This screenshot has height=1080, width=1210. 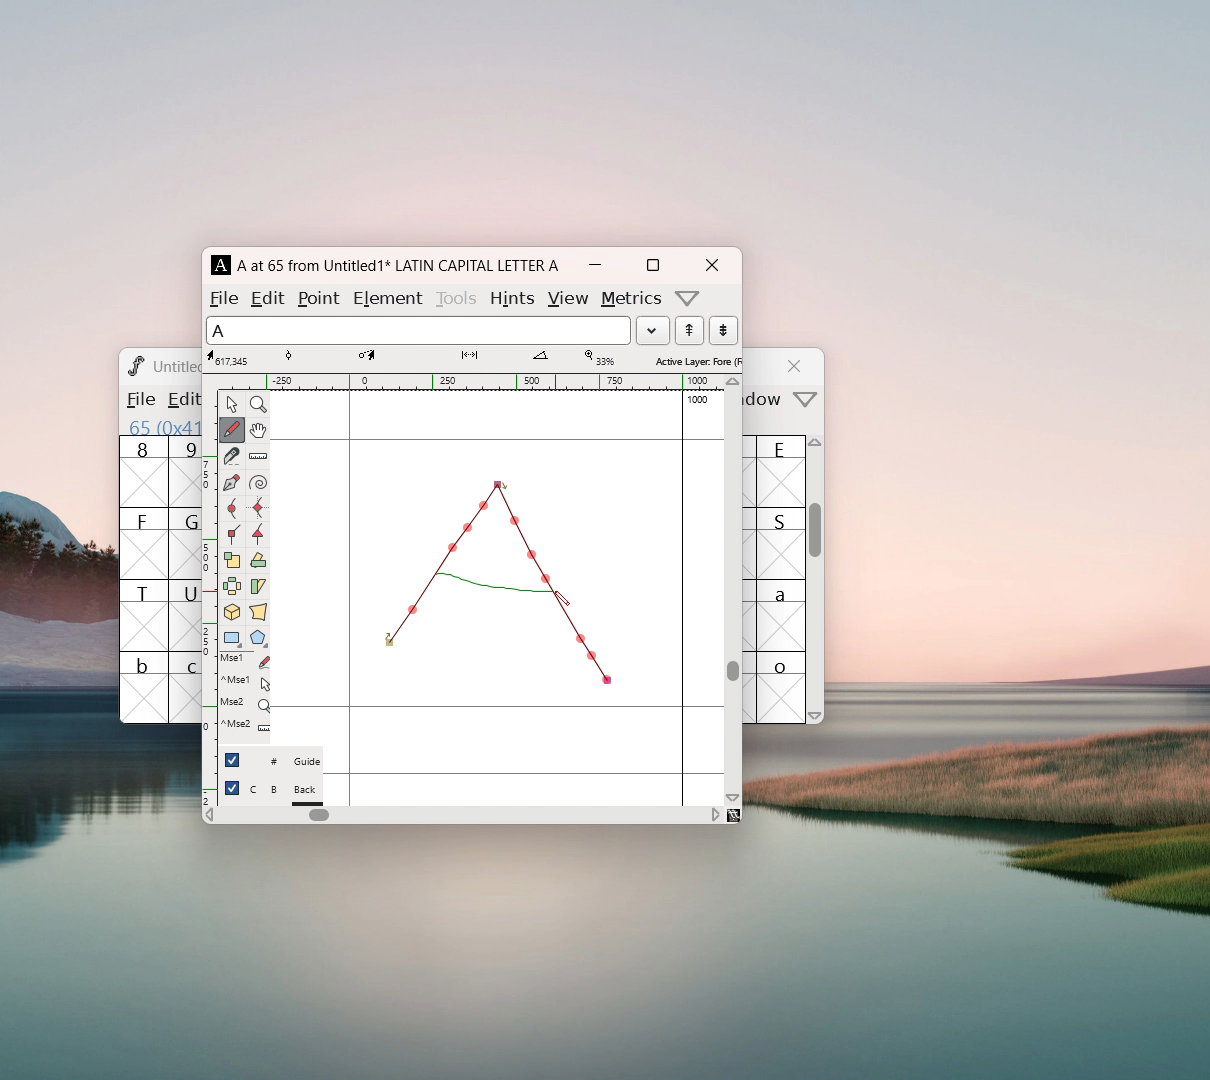 I want to click on add a curve point, so click(x=231, y=509).